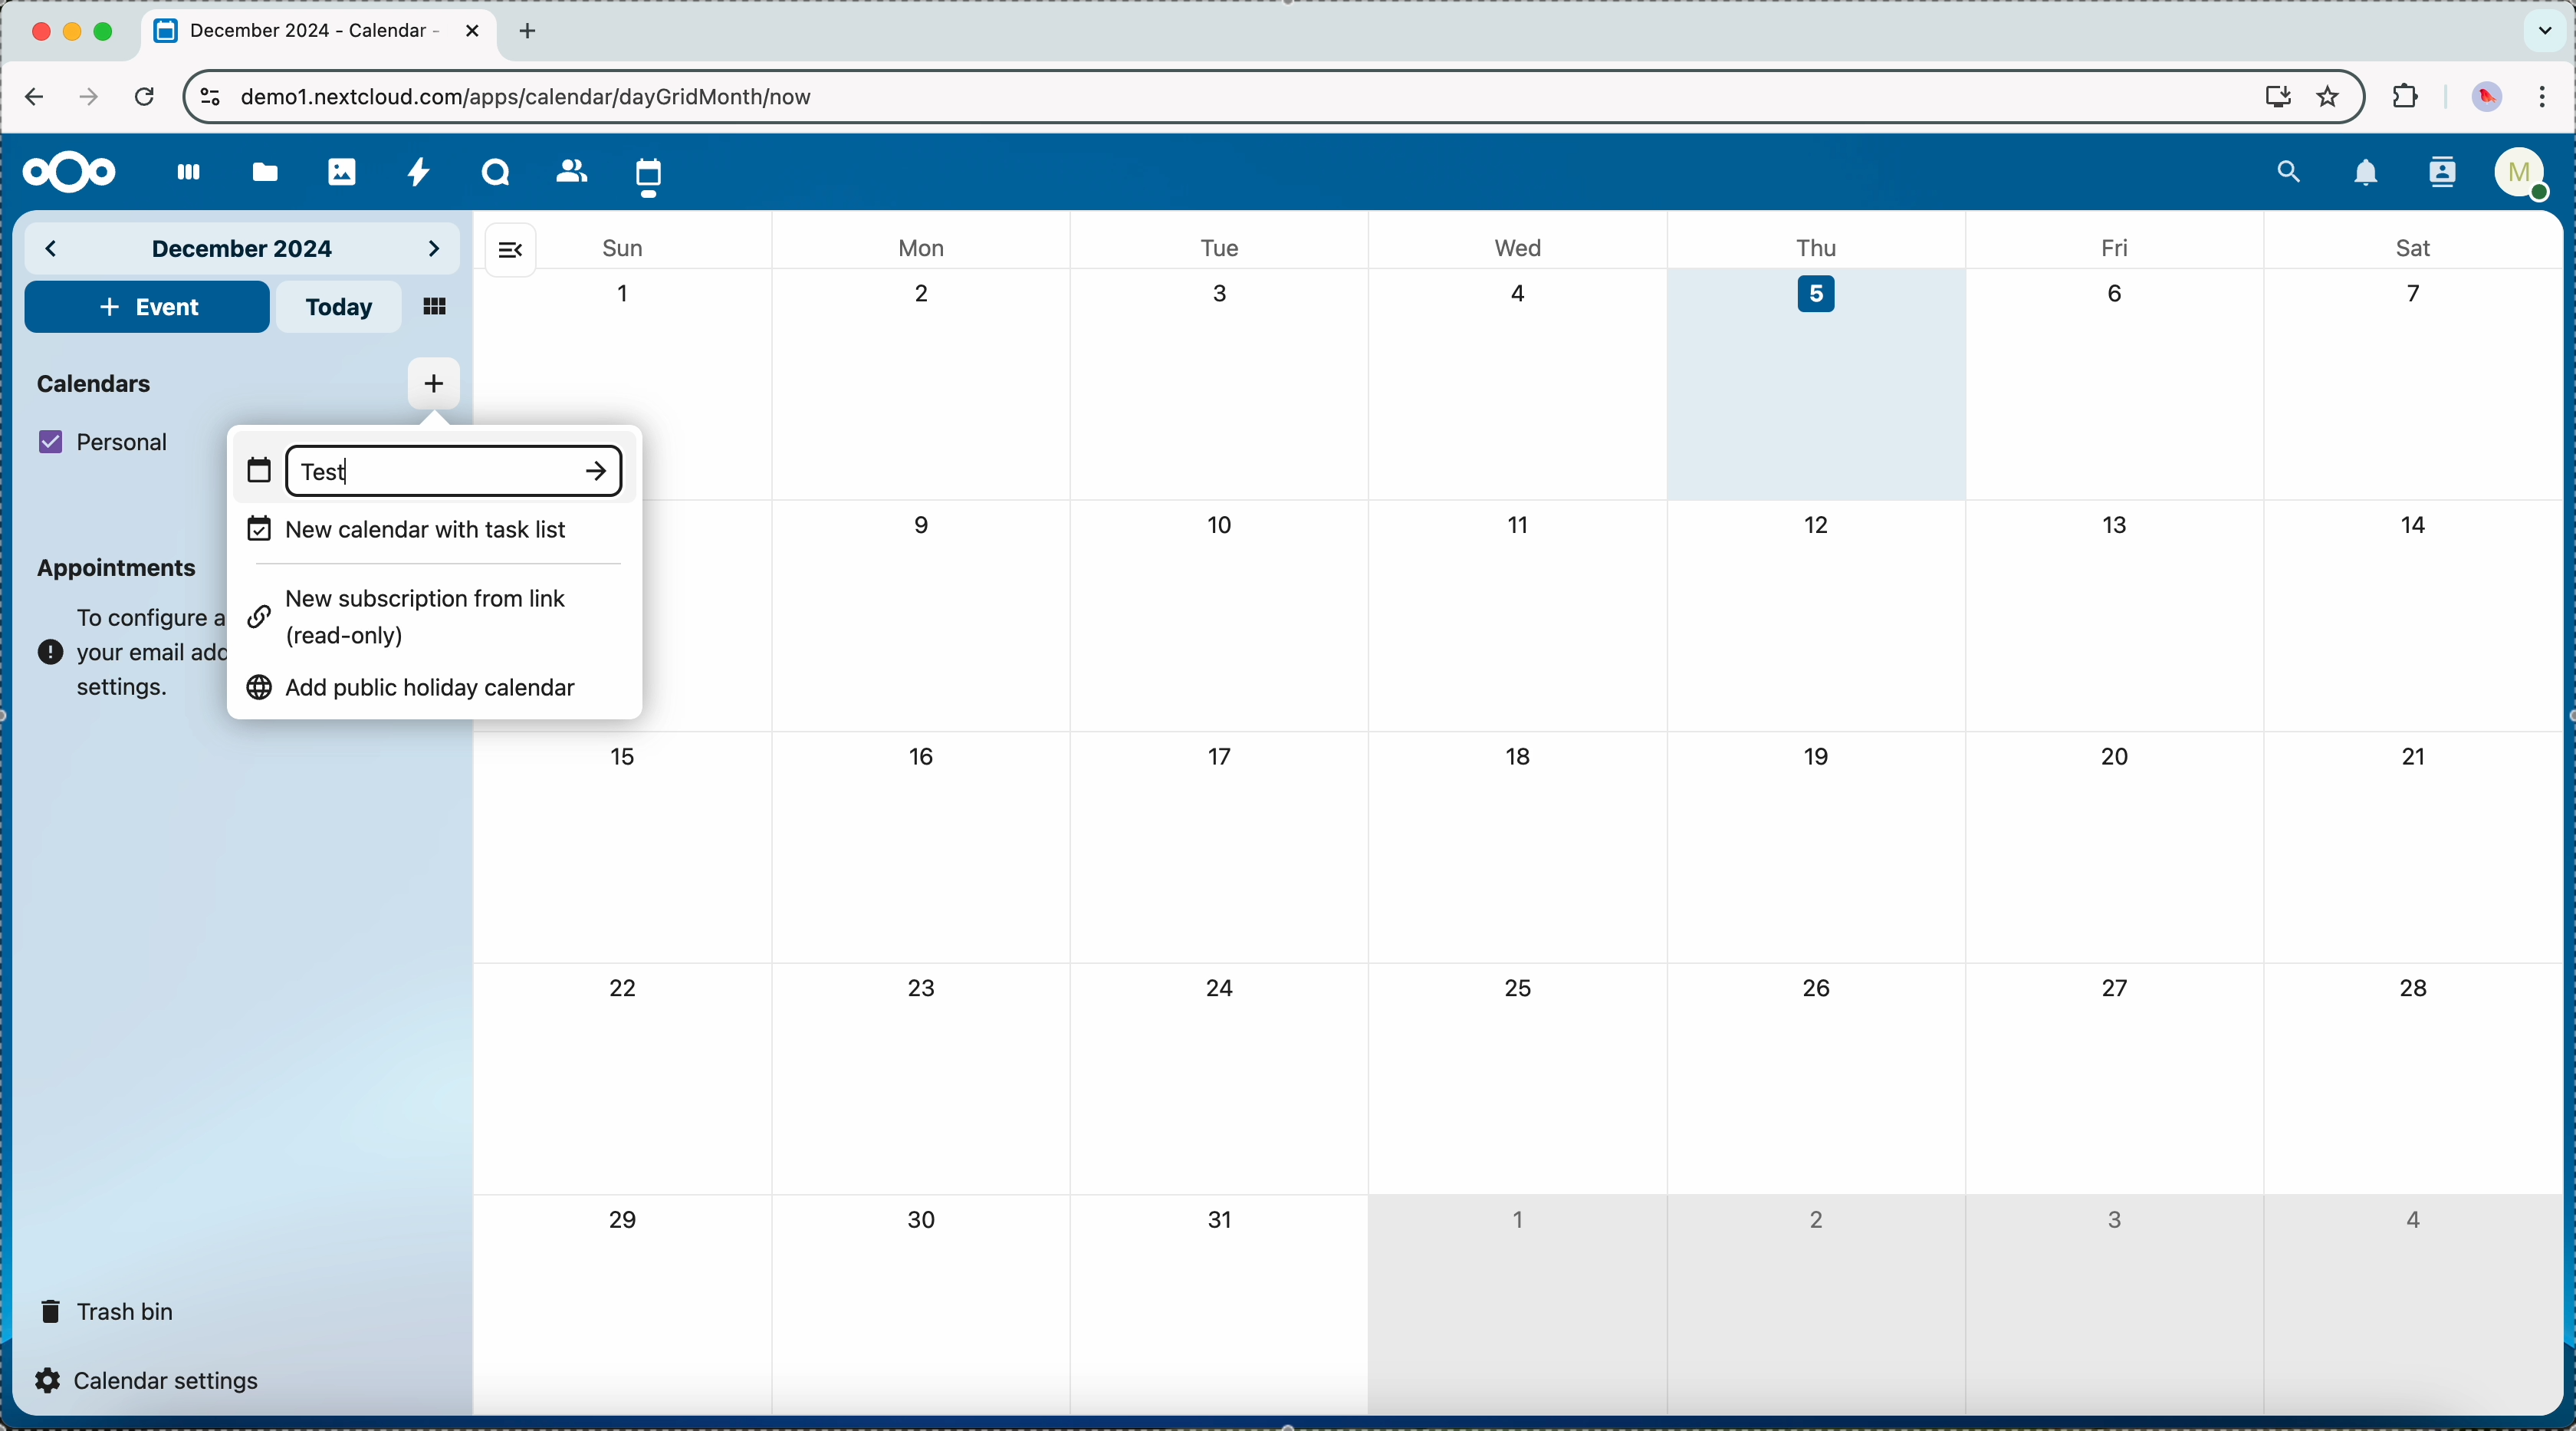 The width and height of the screenshot is (2576, 1431). Describe the element at coordinates (34, 96) in the screenshot. I see `navigate back` at that location.